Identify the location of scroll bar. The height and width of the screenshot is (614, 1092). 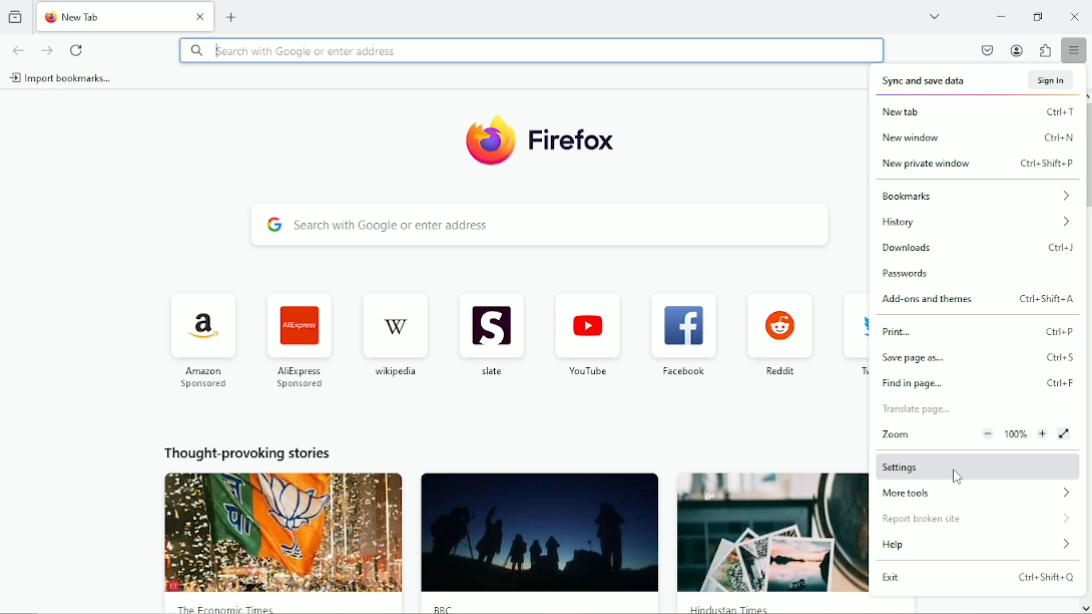
(1085, 156).